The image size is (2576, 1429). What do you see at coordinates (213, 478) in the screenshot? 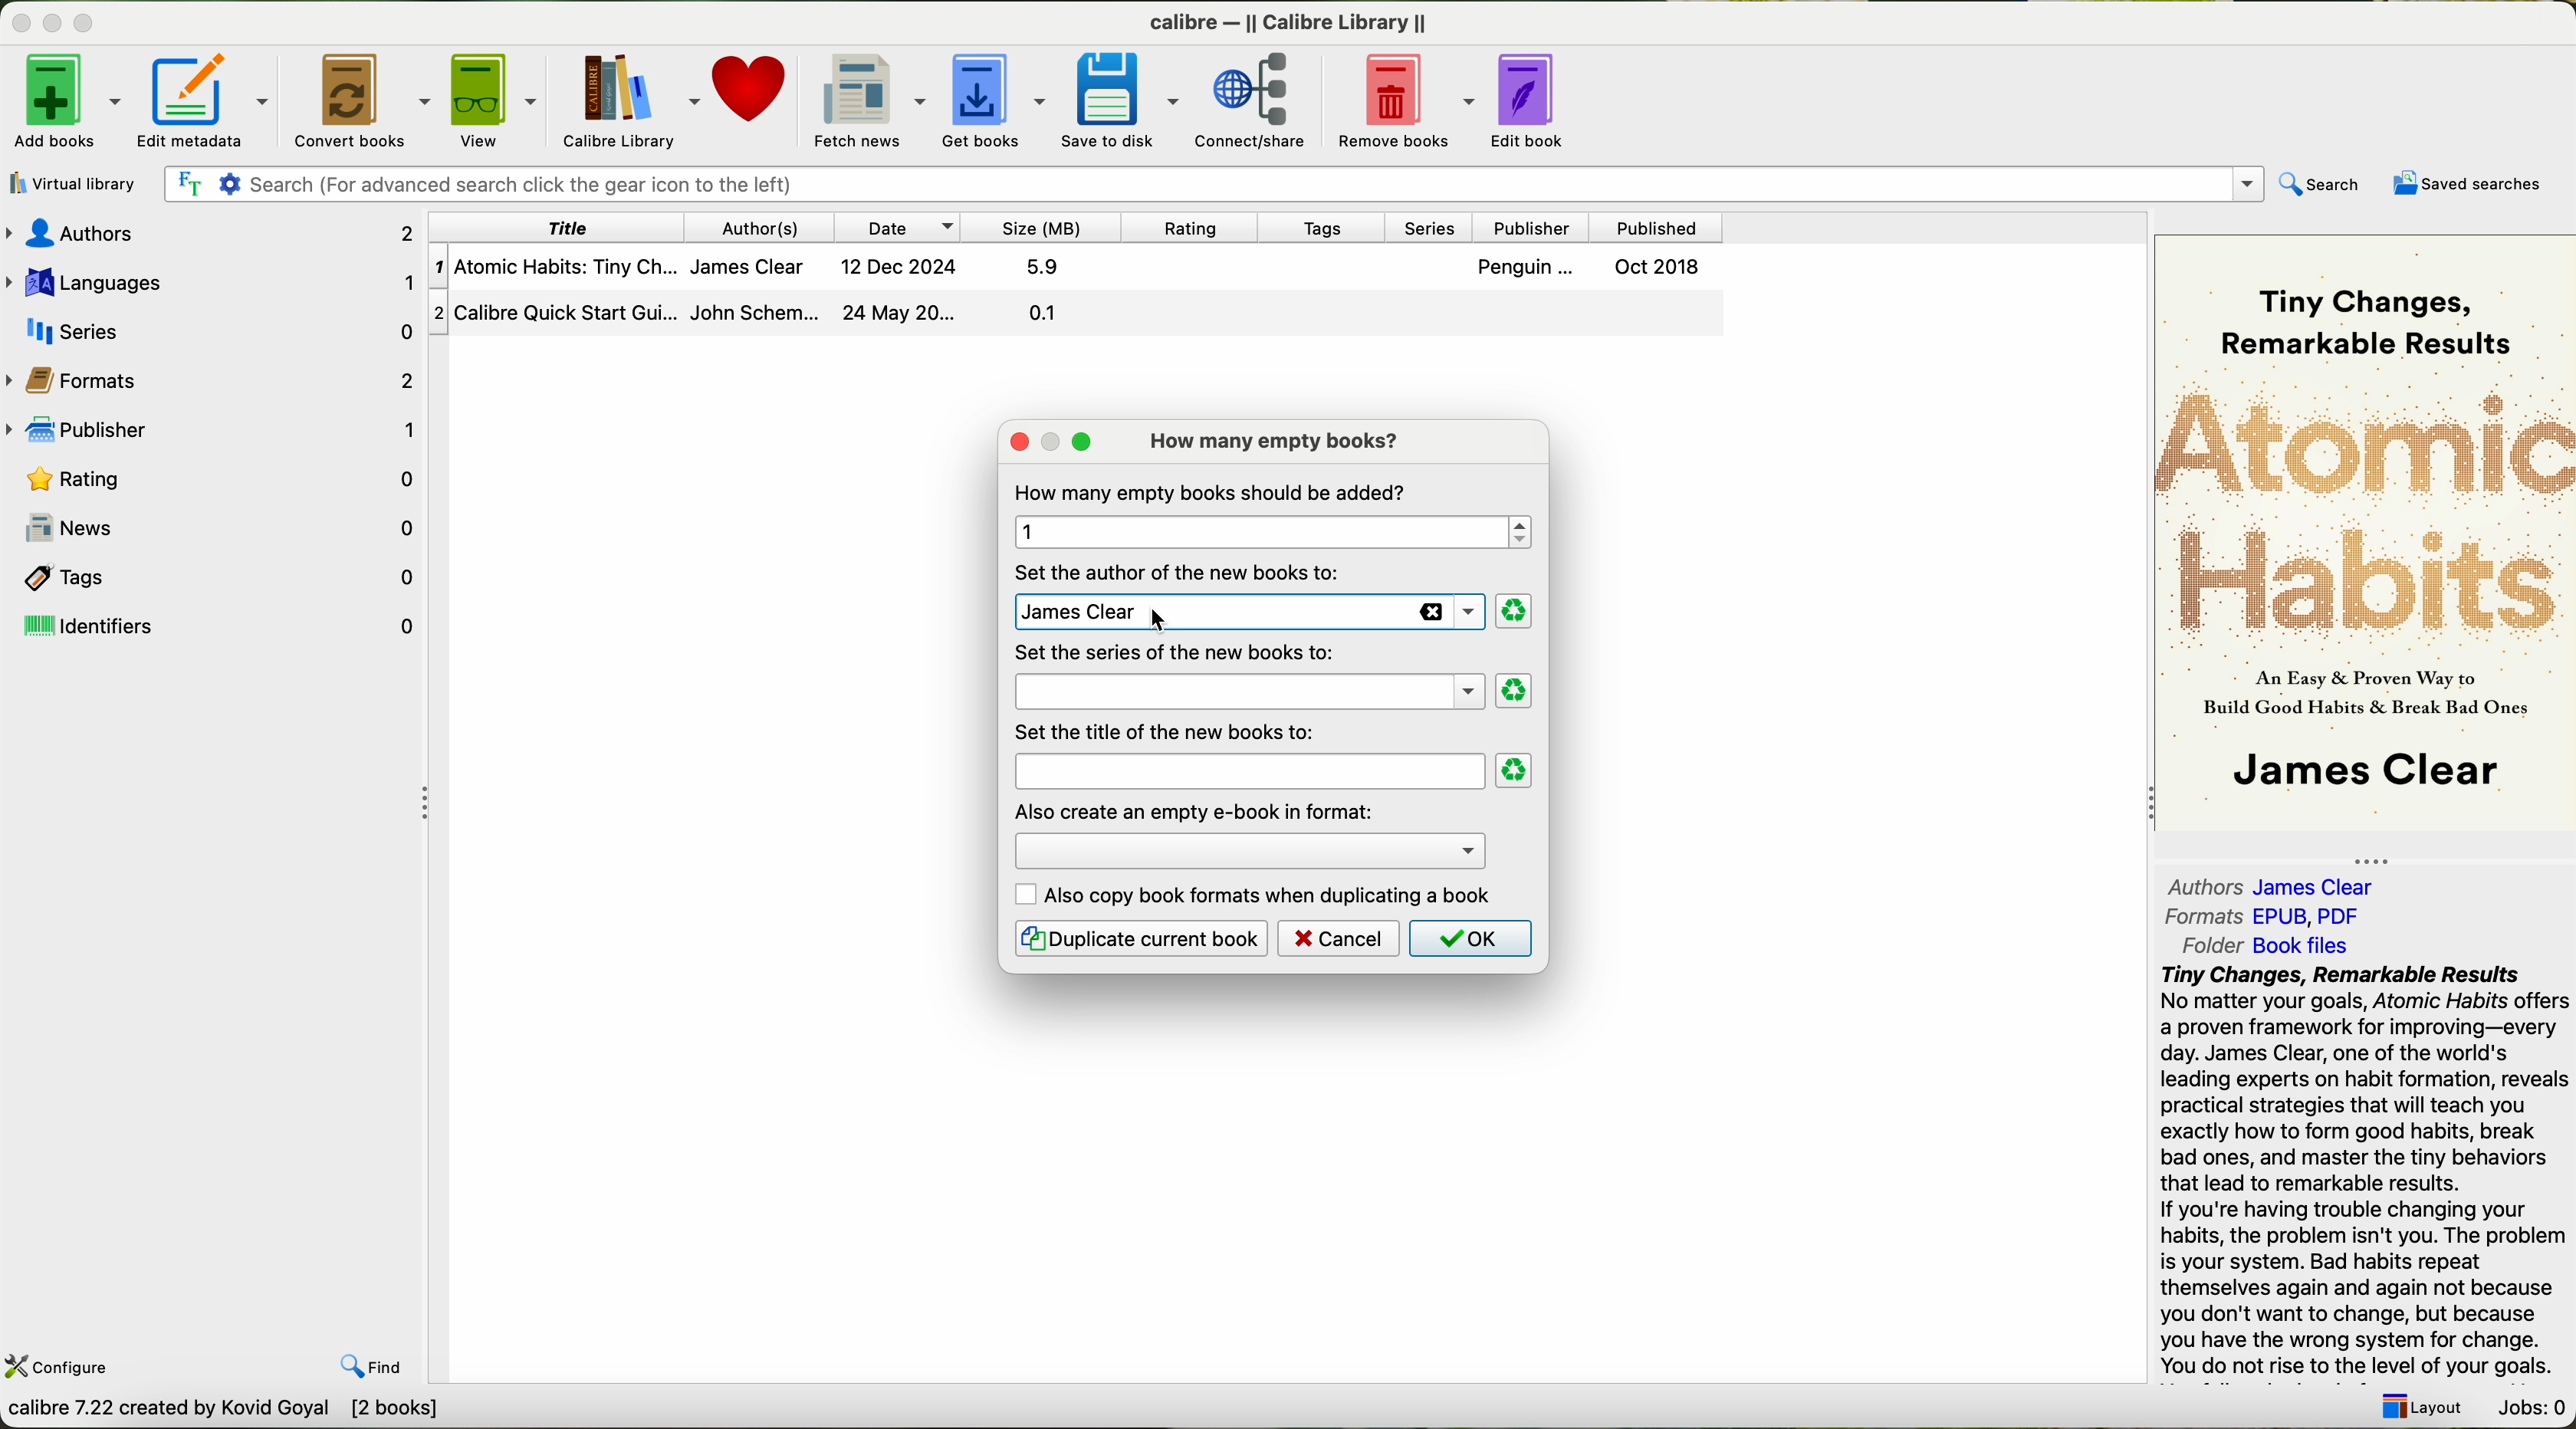
I see `rating` at bounding box center [213, 478].